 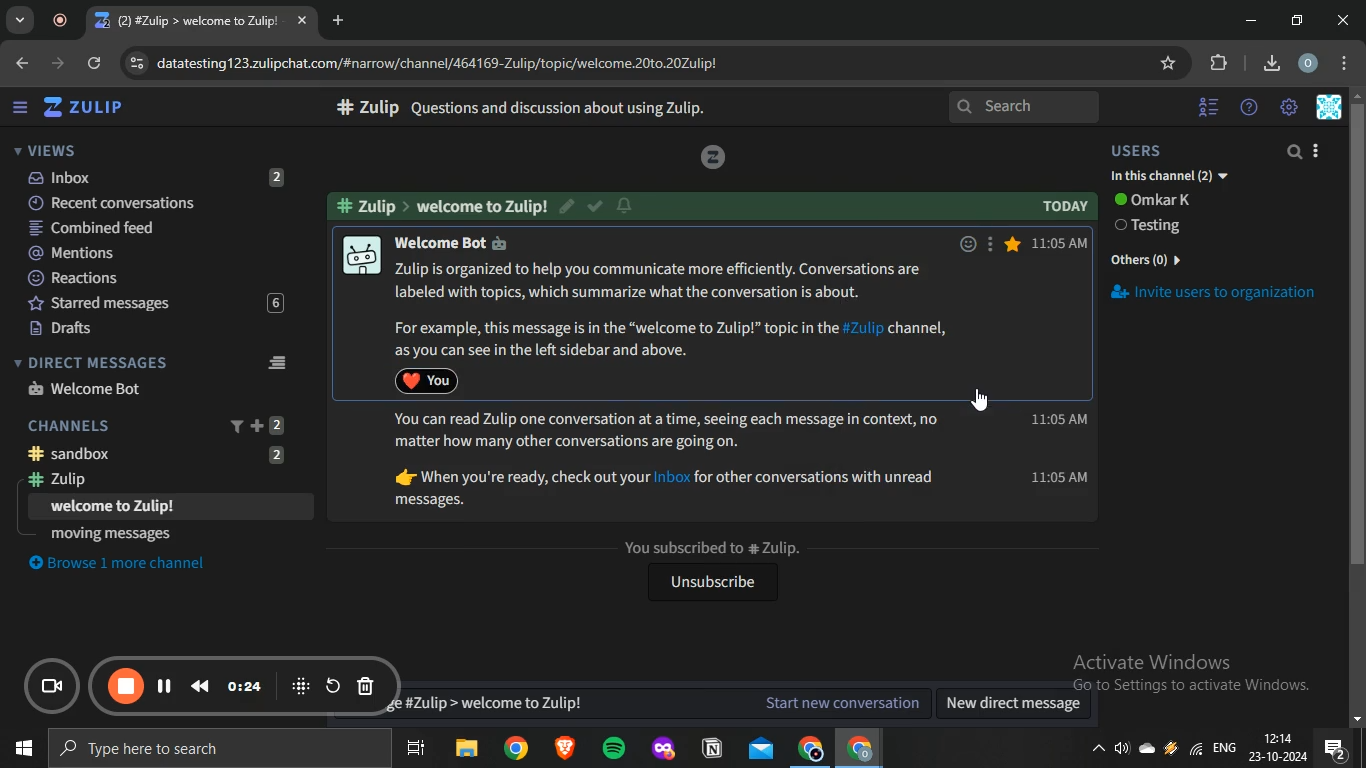 I want to click on winamp agent, so click(x=1171, y=753).